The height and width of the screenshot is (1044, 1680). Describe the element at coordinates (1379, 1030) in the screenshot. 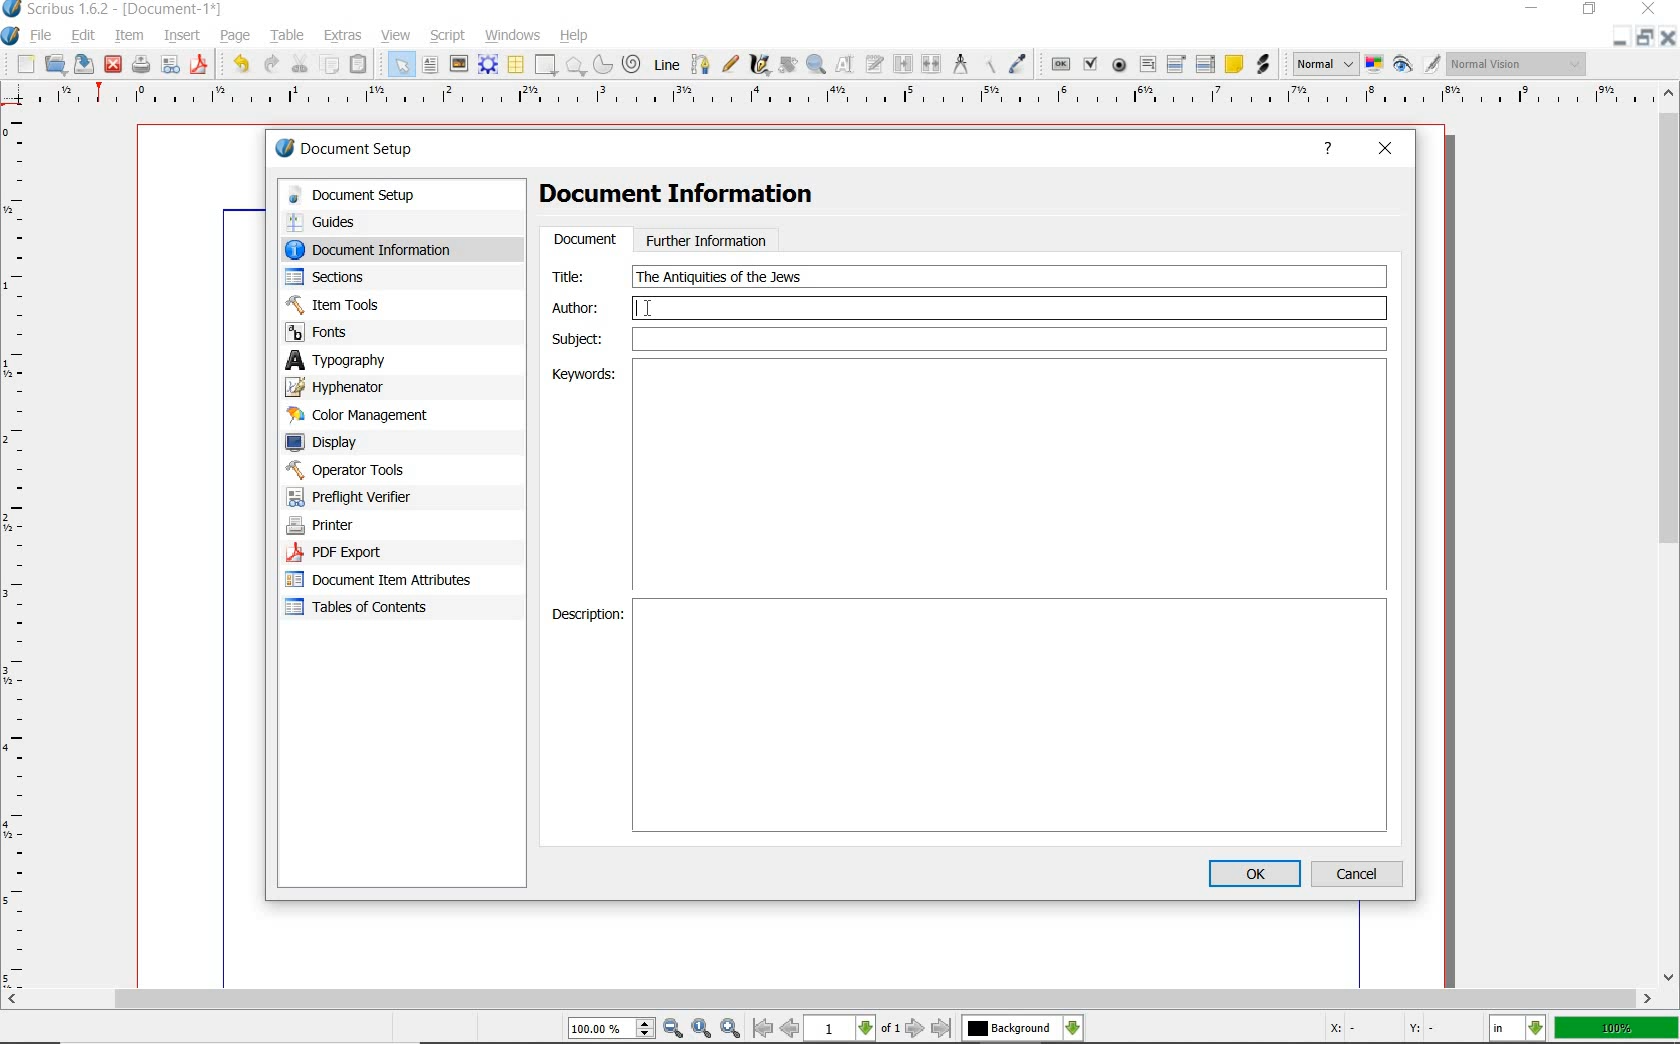

I see `coordinates` at that location.